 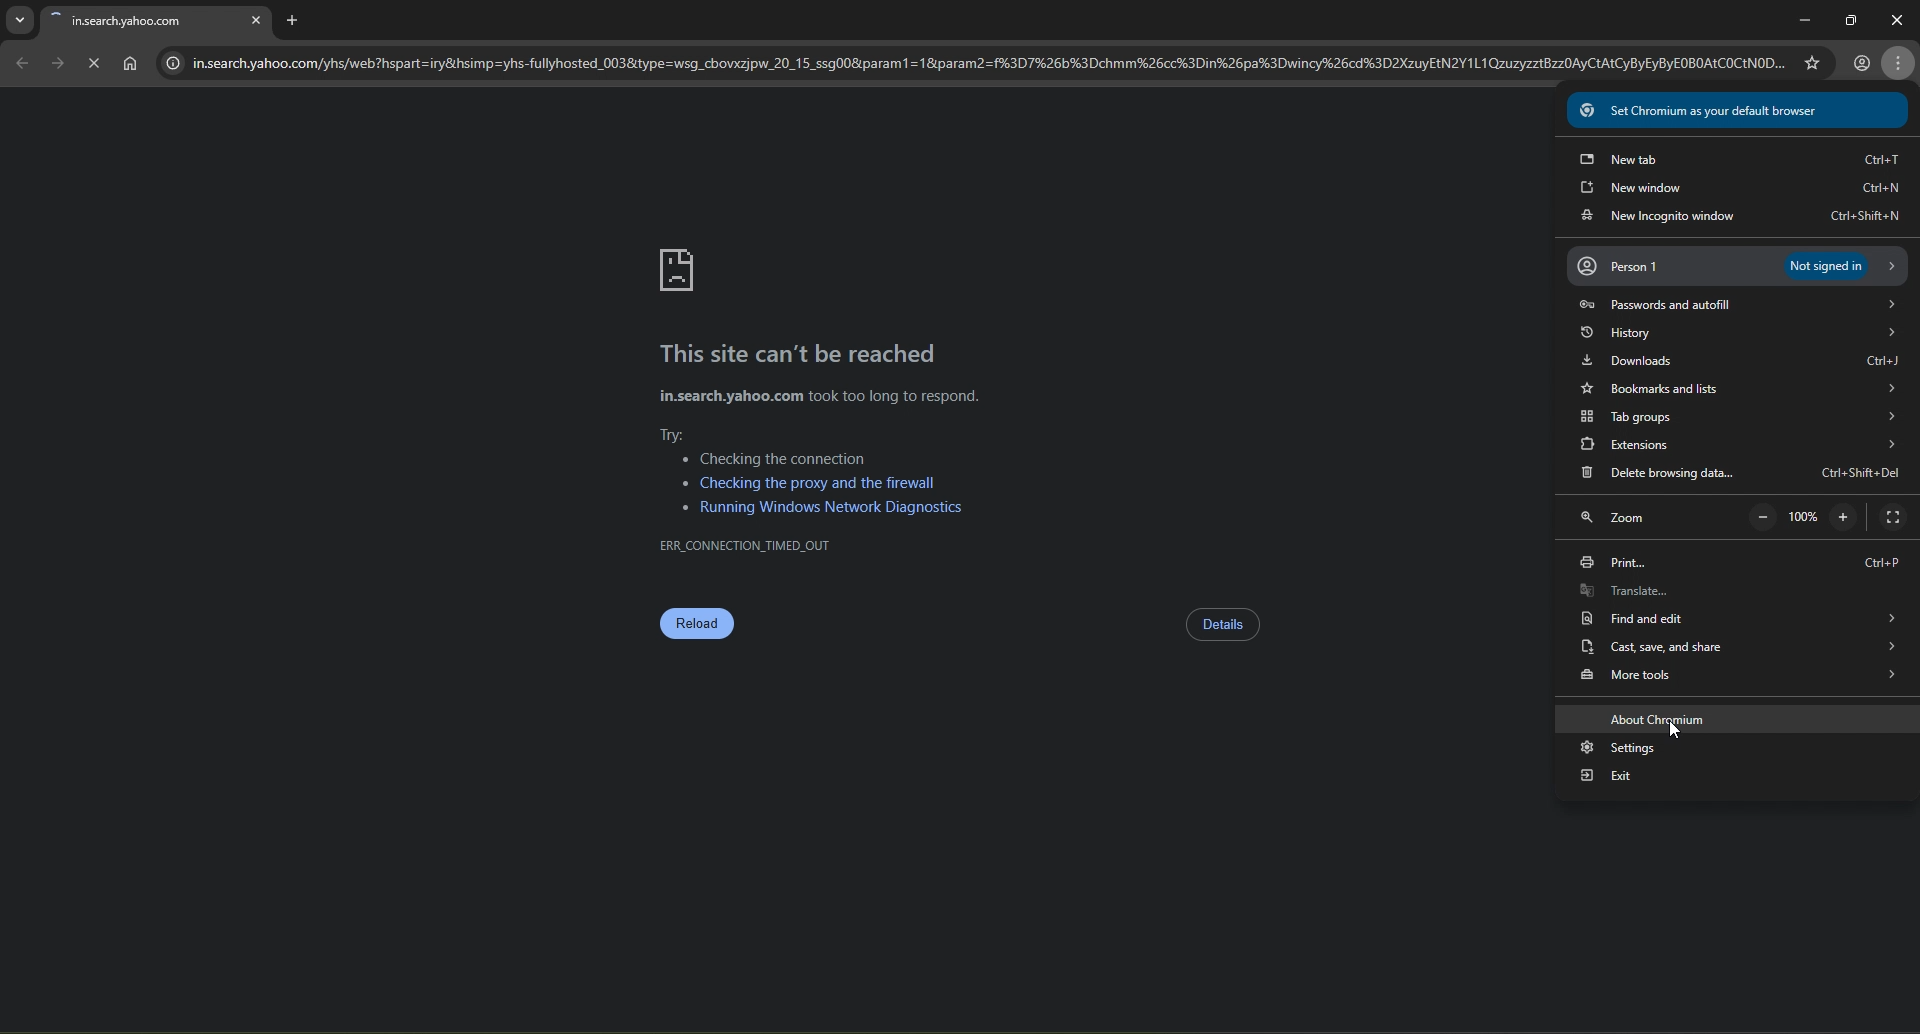 What do you see at coordinates (1741, 595) in the screenshot?
I see `translate` at bounding box center [1741, 595].